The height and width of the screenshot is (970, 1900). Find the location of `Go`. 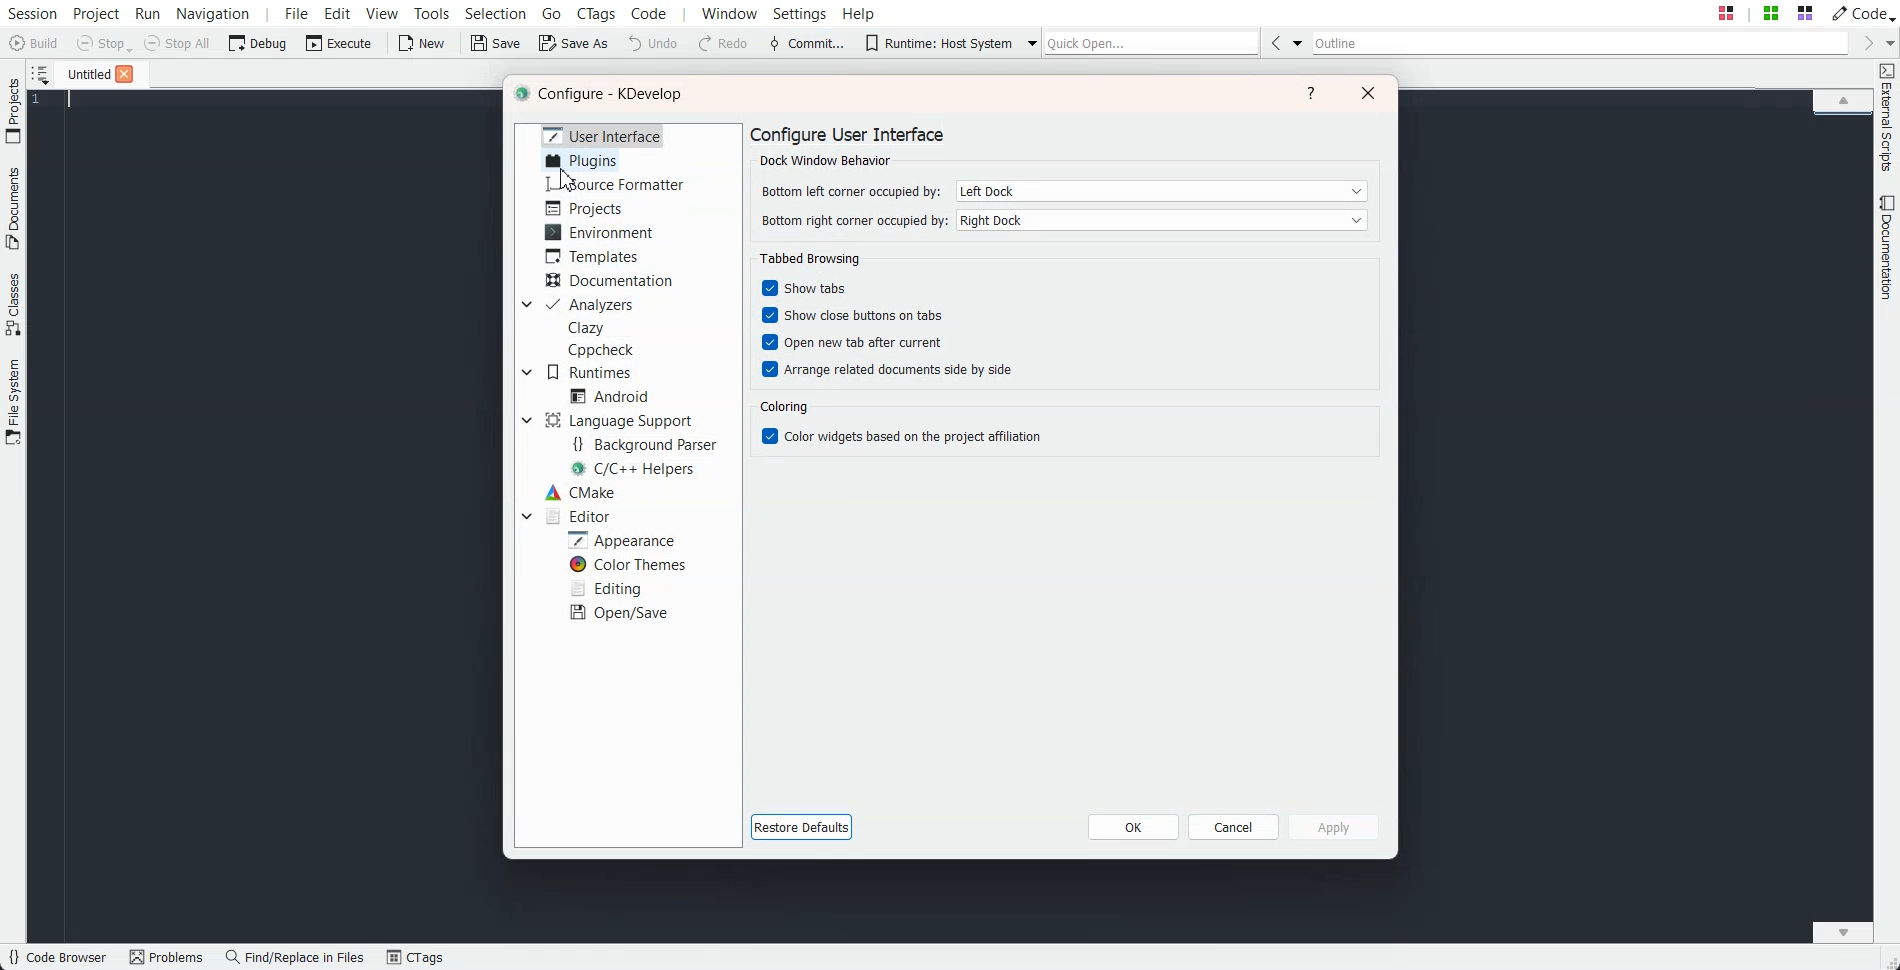

Go is located at coordinates (554, 12).